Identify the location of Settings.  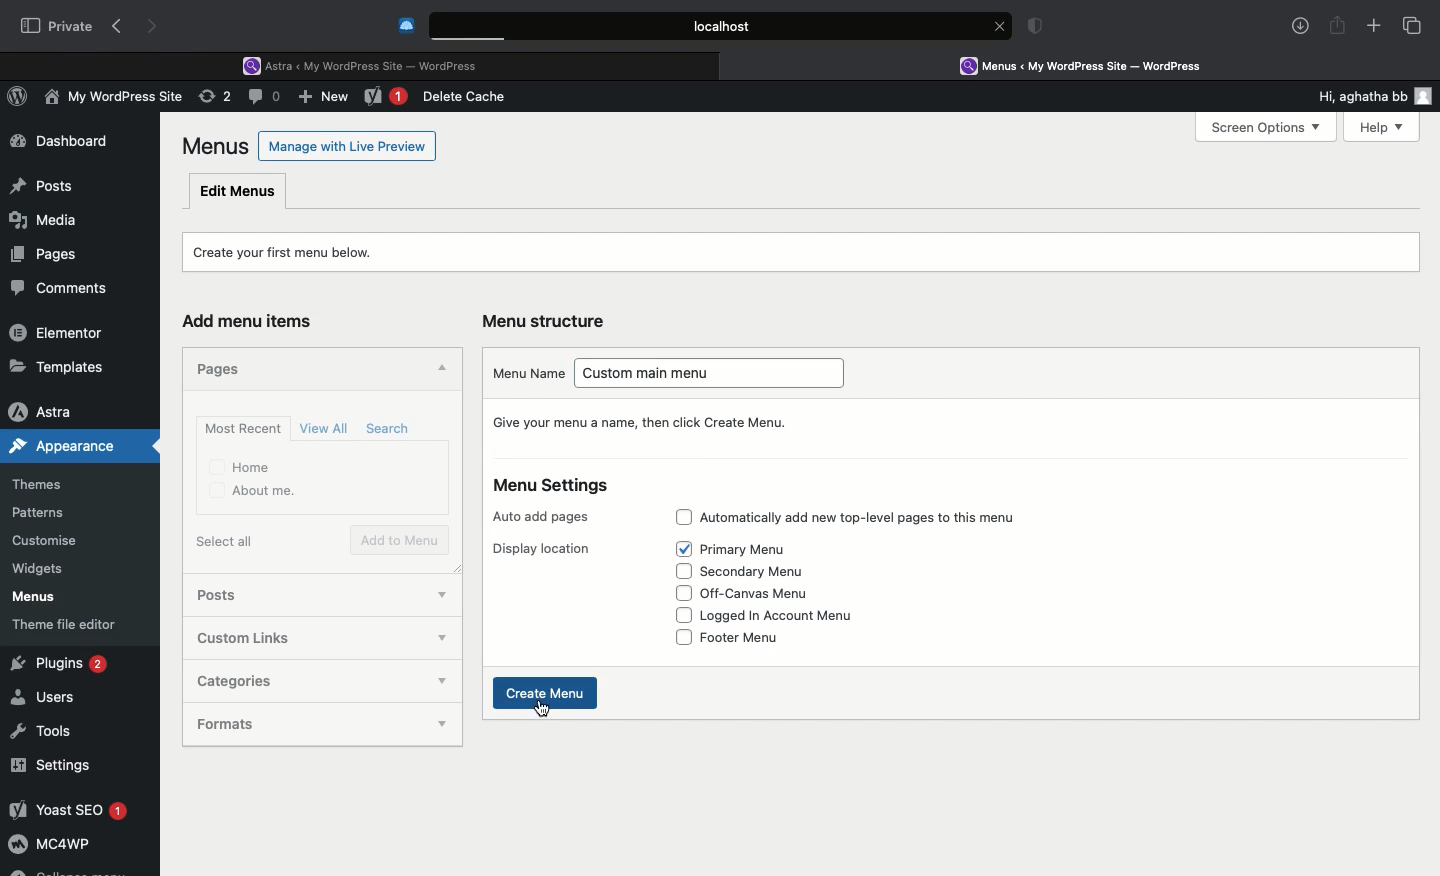
(52, 765).